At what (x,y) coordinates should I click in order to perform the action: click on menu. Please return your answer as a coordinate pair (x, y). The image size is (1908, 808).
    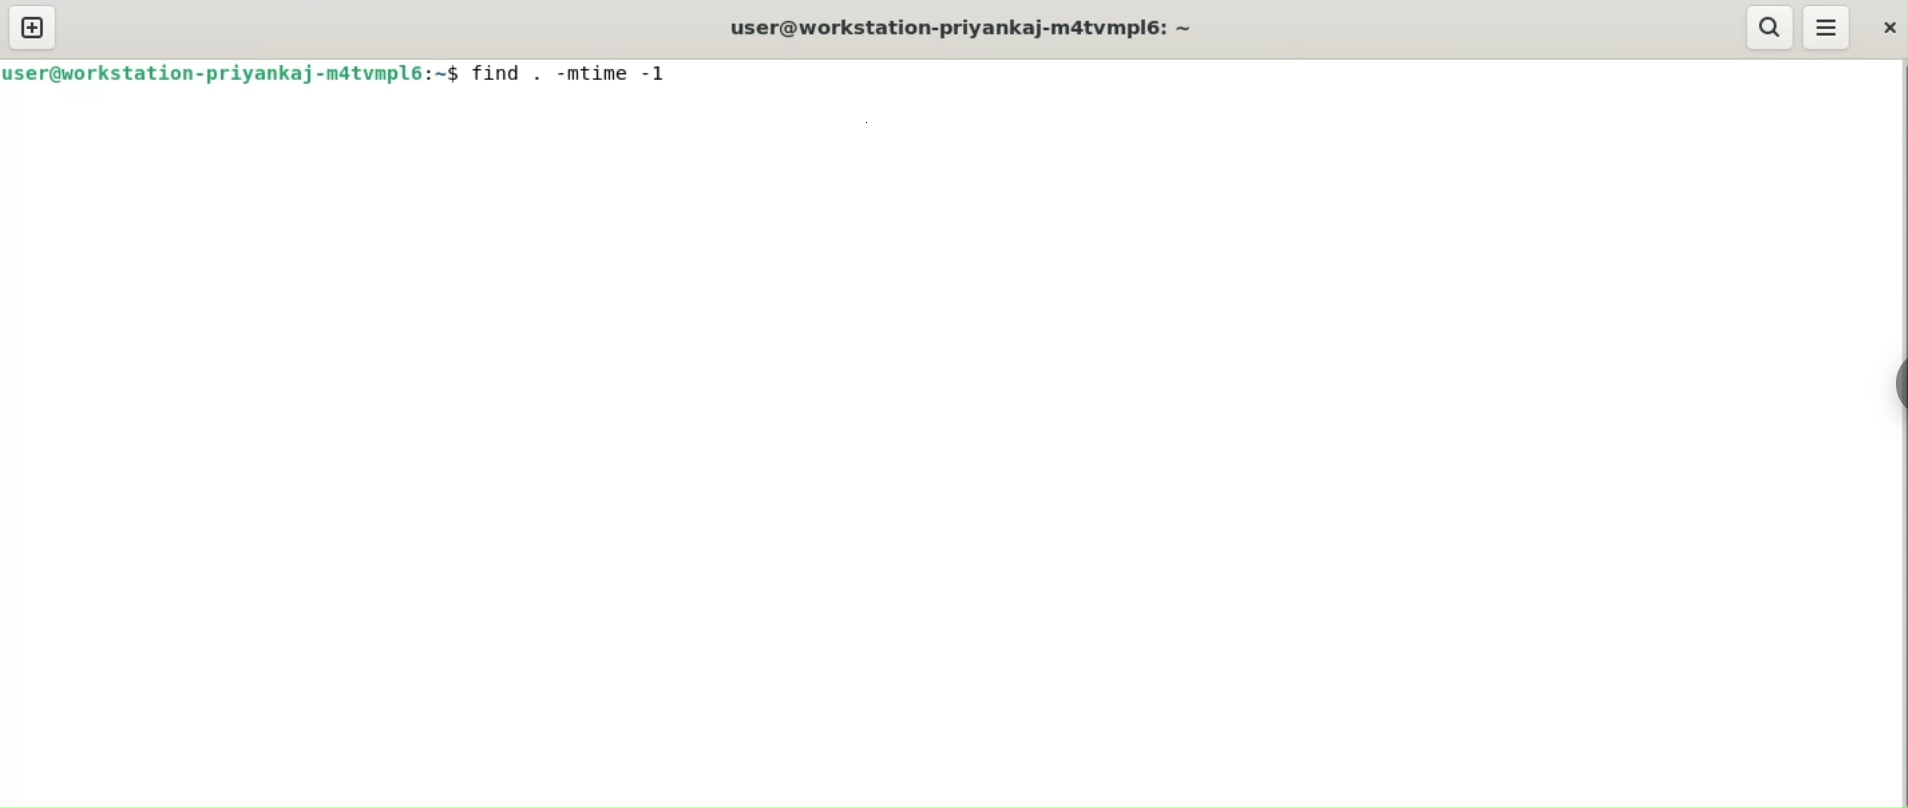
    Looking at the image, I should click on (1828, 27).